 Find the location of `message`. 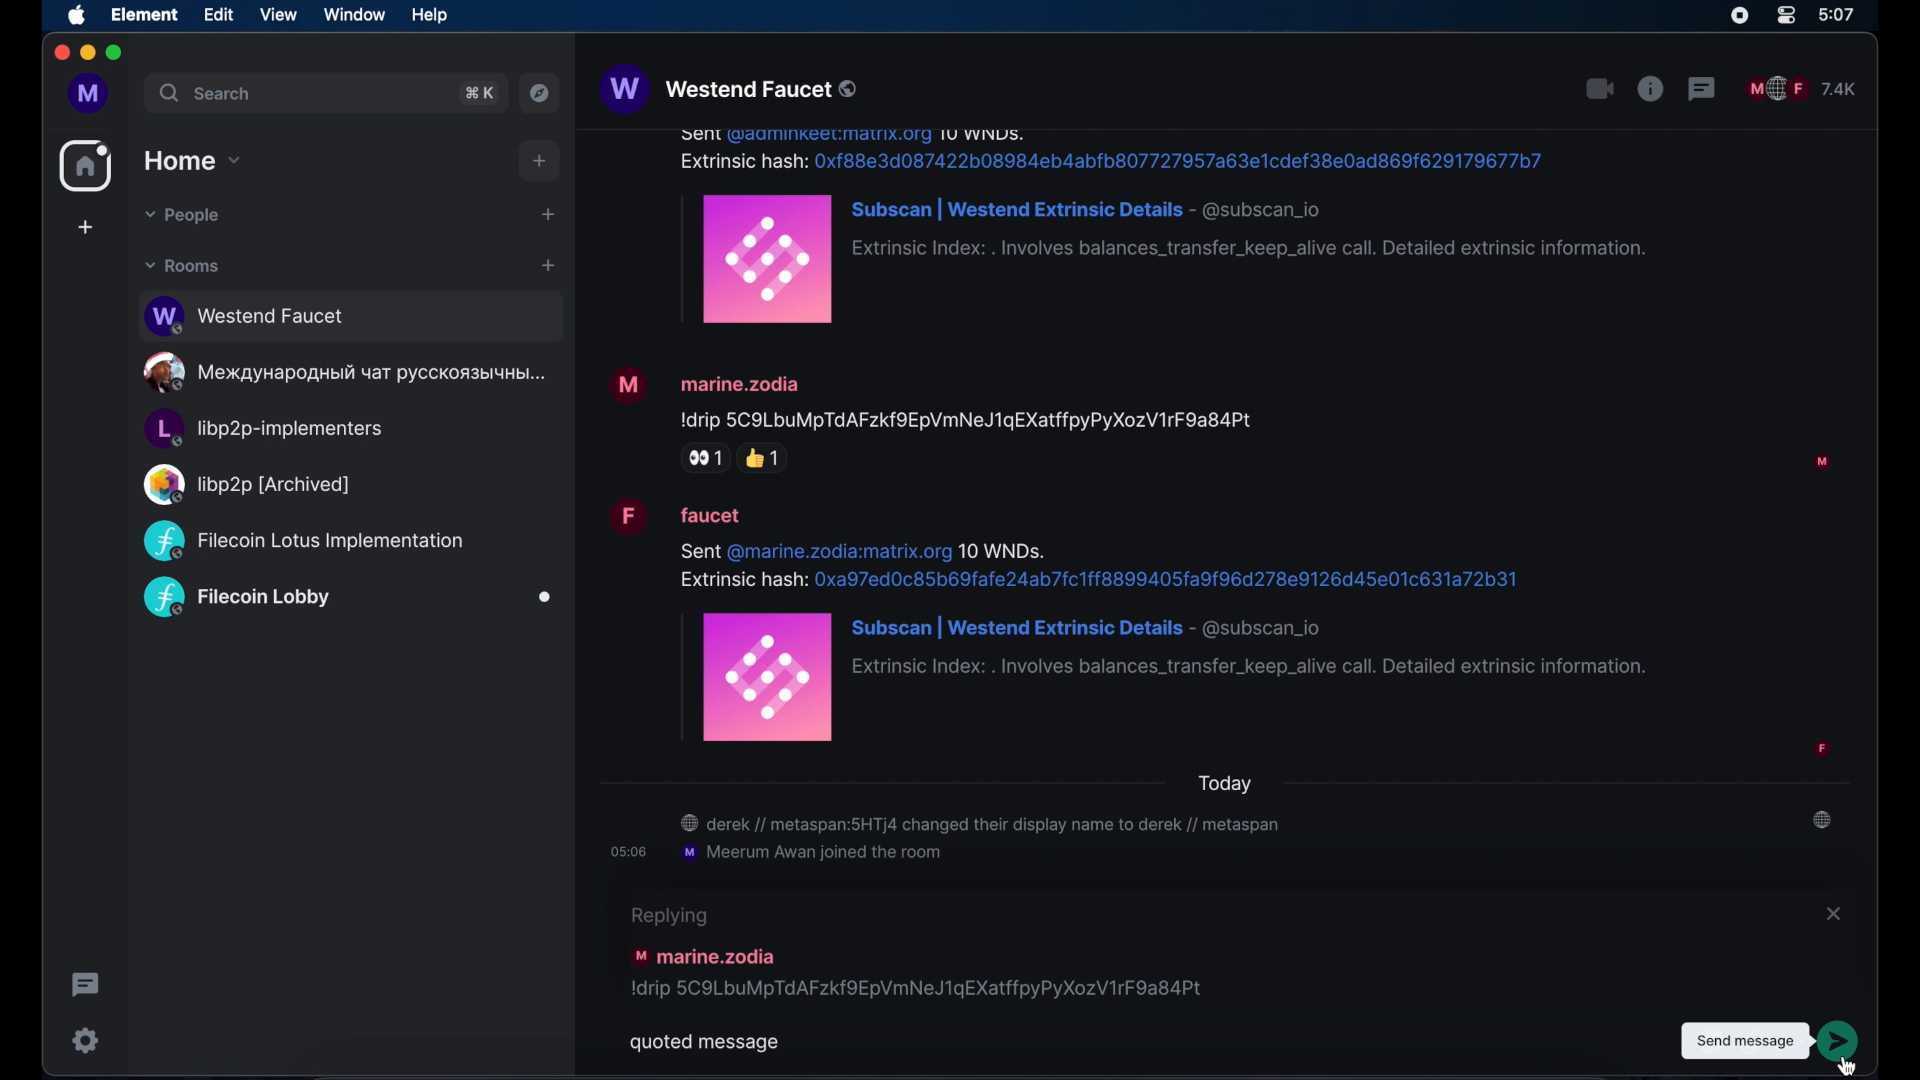

message is located at coordinates (1038, 231).